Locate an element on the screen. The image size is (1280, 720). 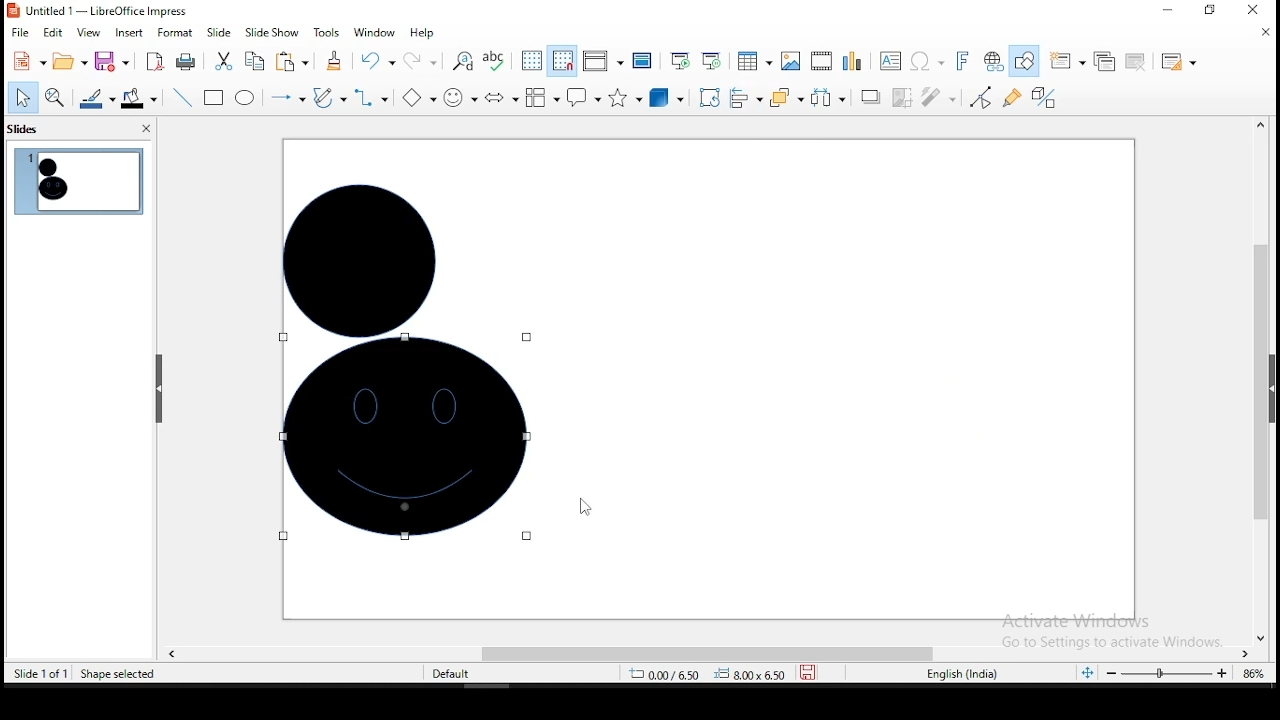
clone formatting is located at coordinates (332, 61).